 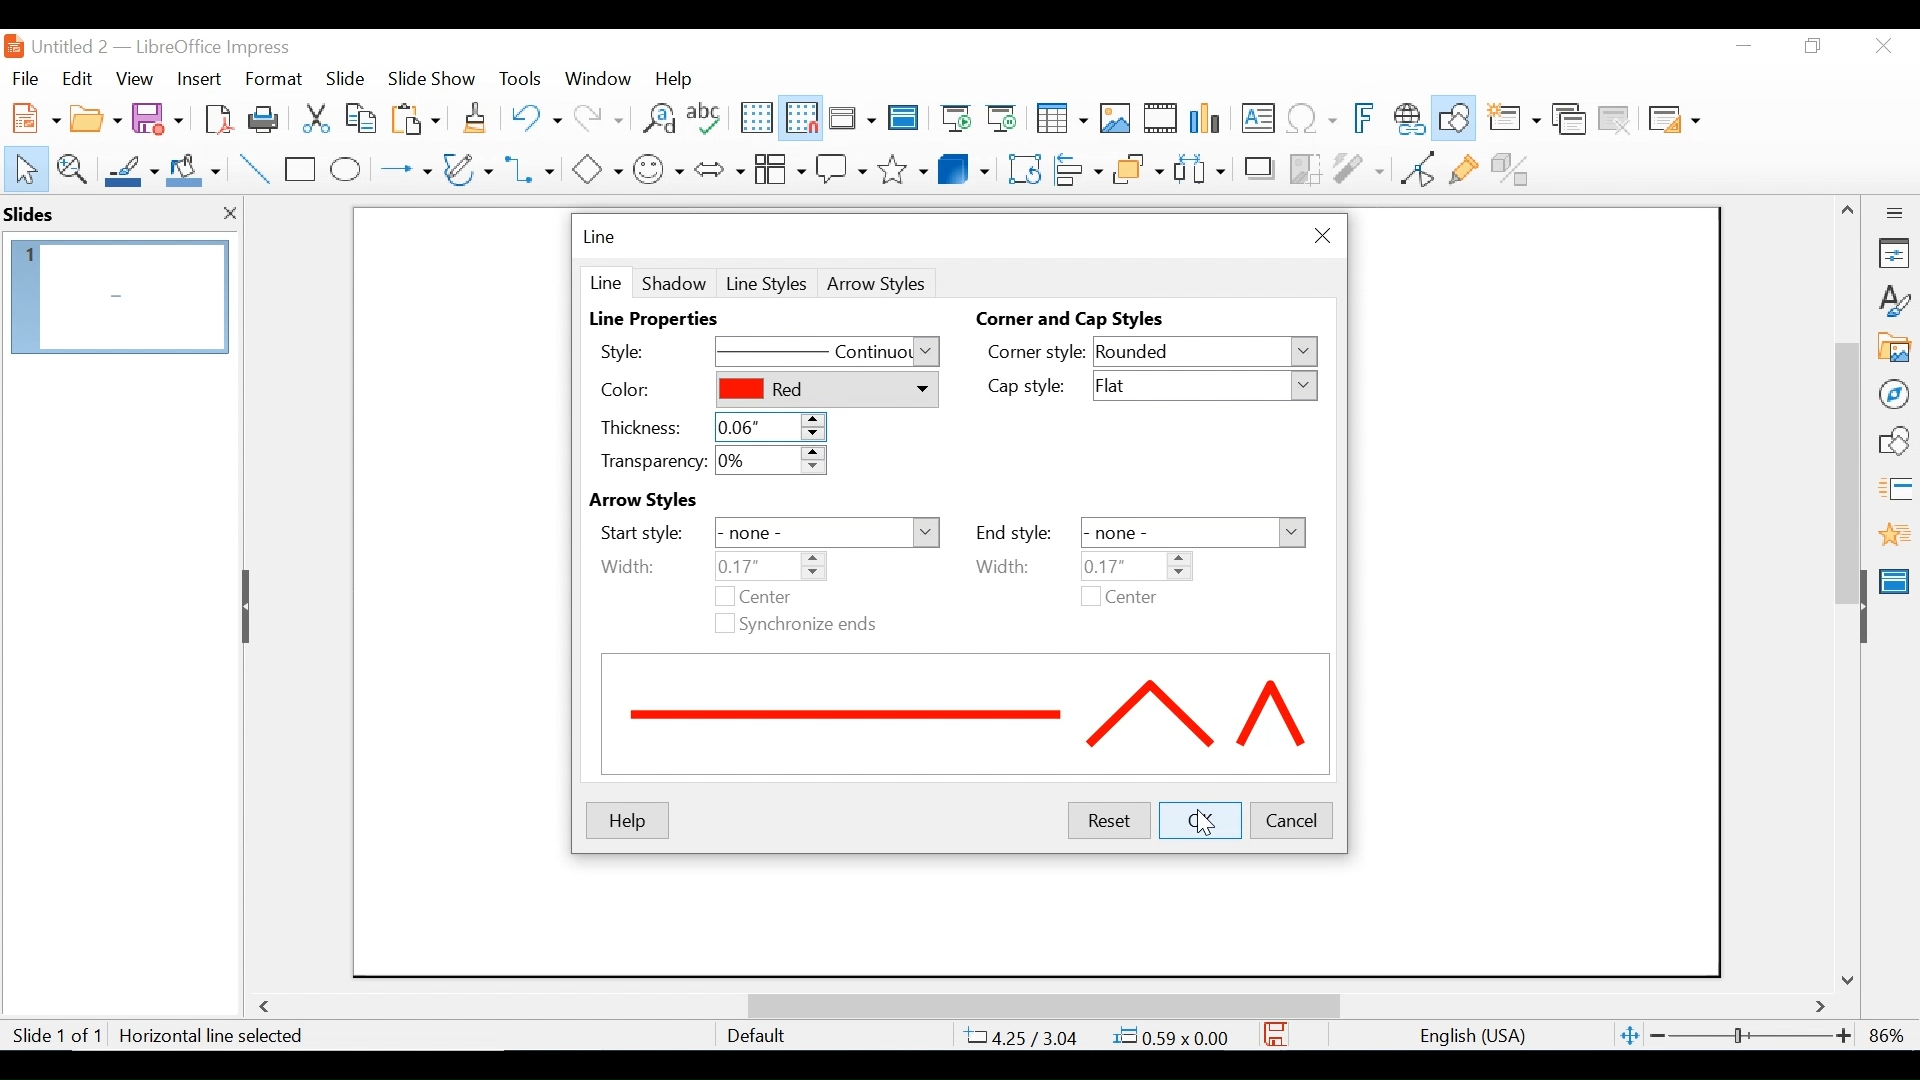 What do you see at coordinates (1893, 349) in the screenshot?
I see `Galler` at bounding box center [1893, 349].